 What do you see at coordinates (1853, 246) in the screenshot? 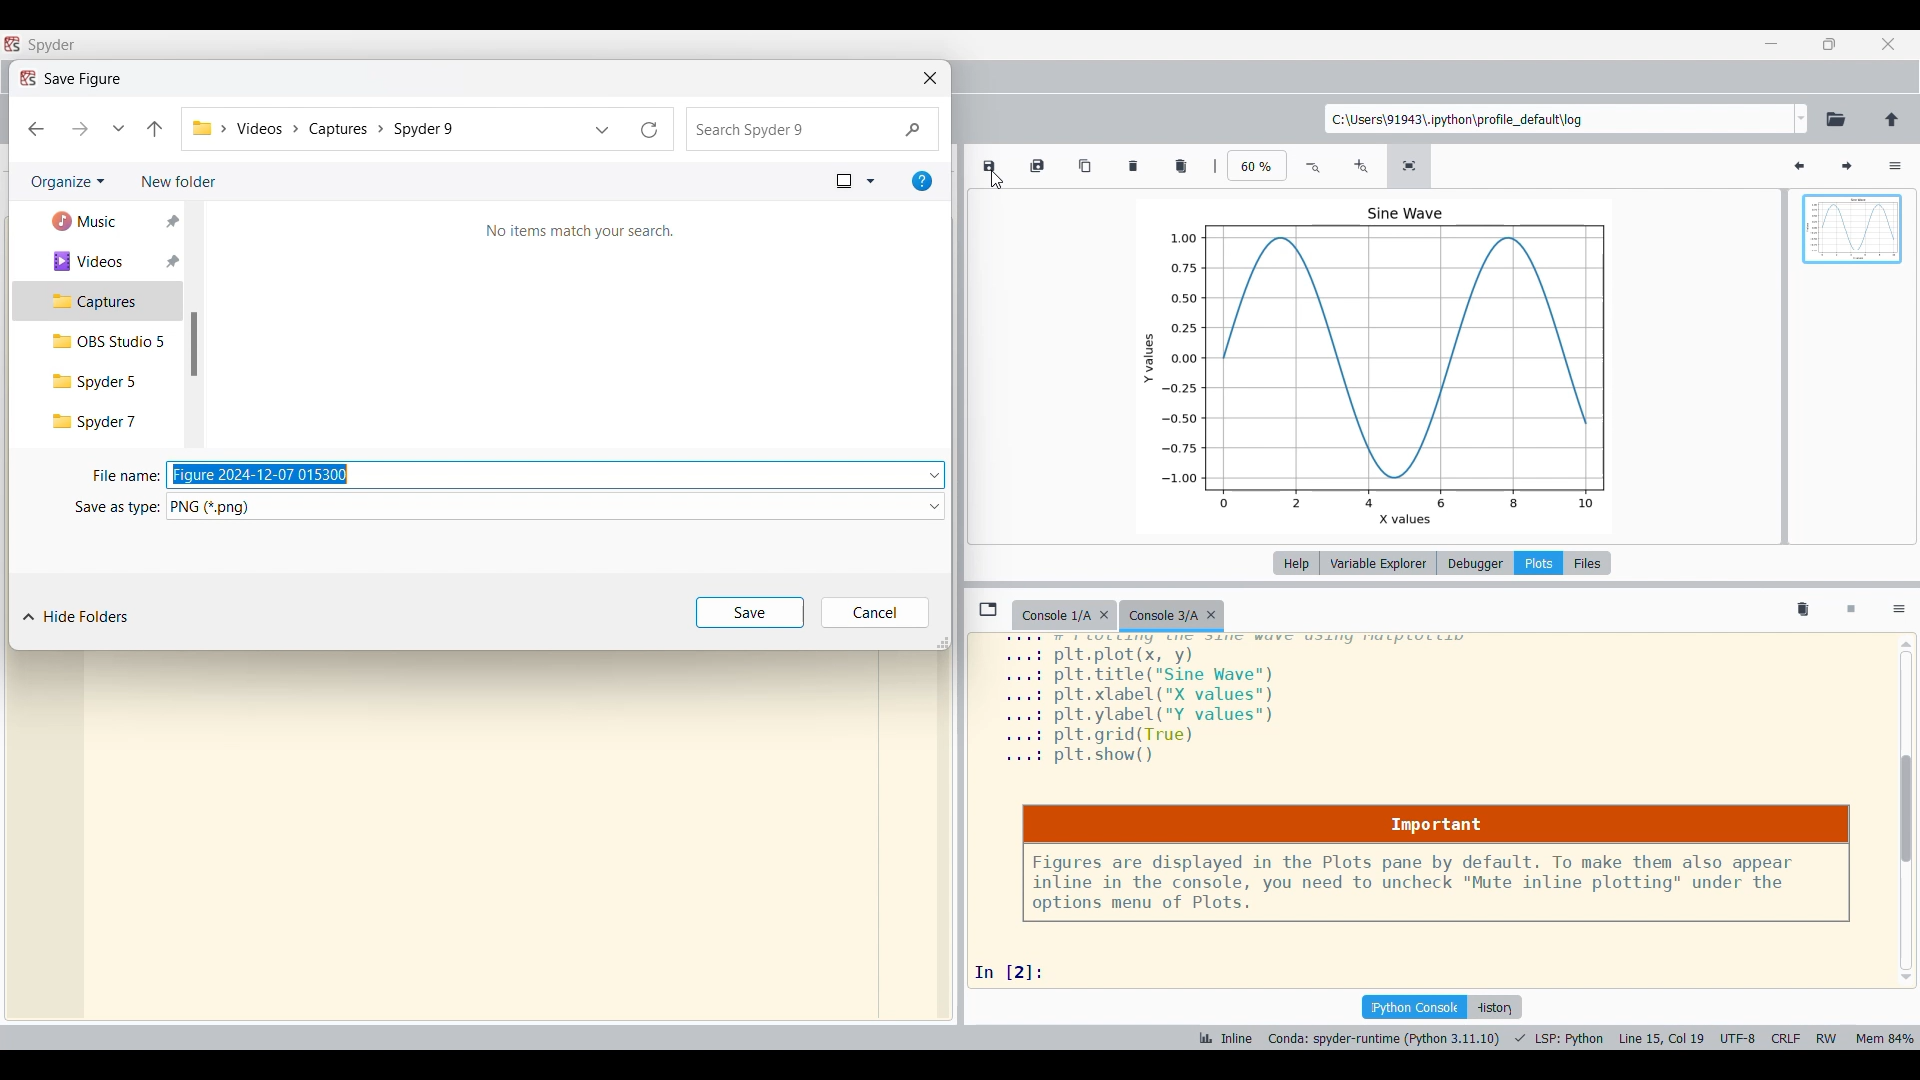
I see `Preview pane` at bounding box center [1853, 246].